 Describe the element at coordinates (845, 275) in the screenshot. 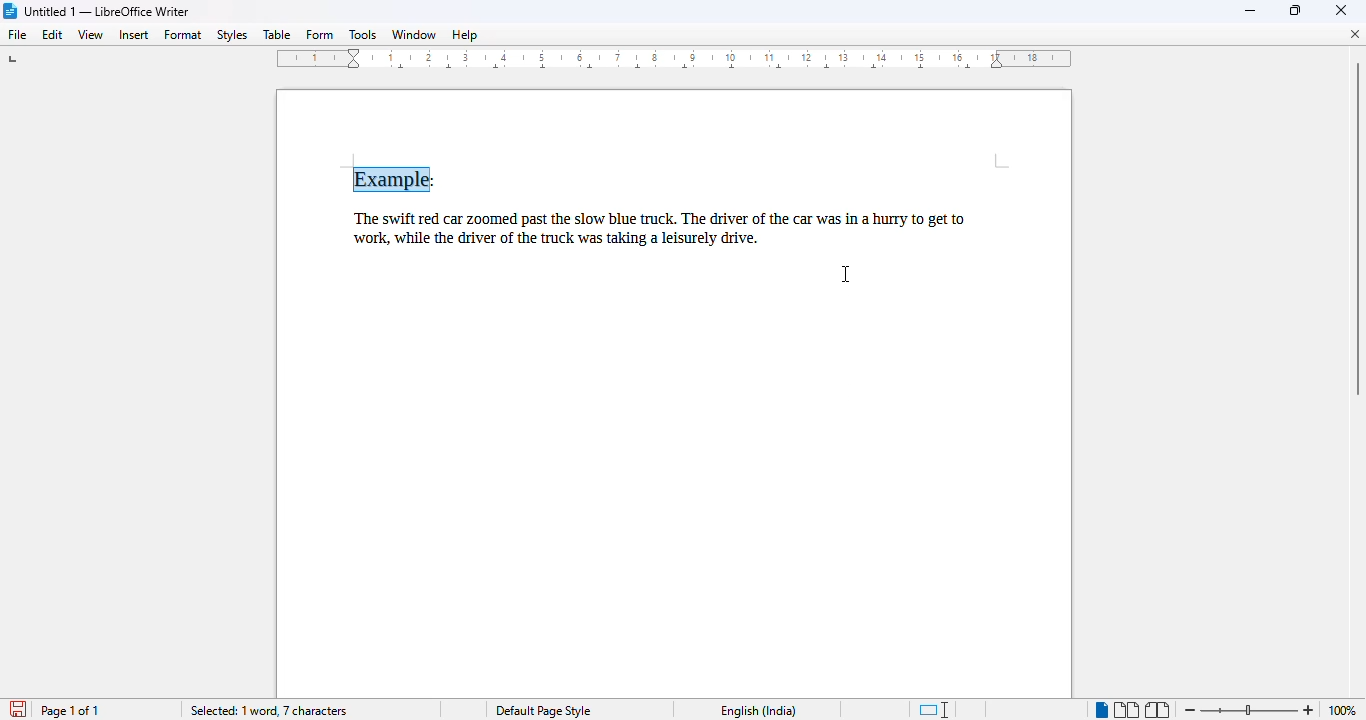

I see `cursor` at that location.